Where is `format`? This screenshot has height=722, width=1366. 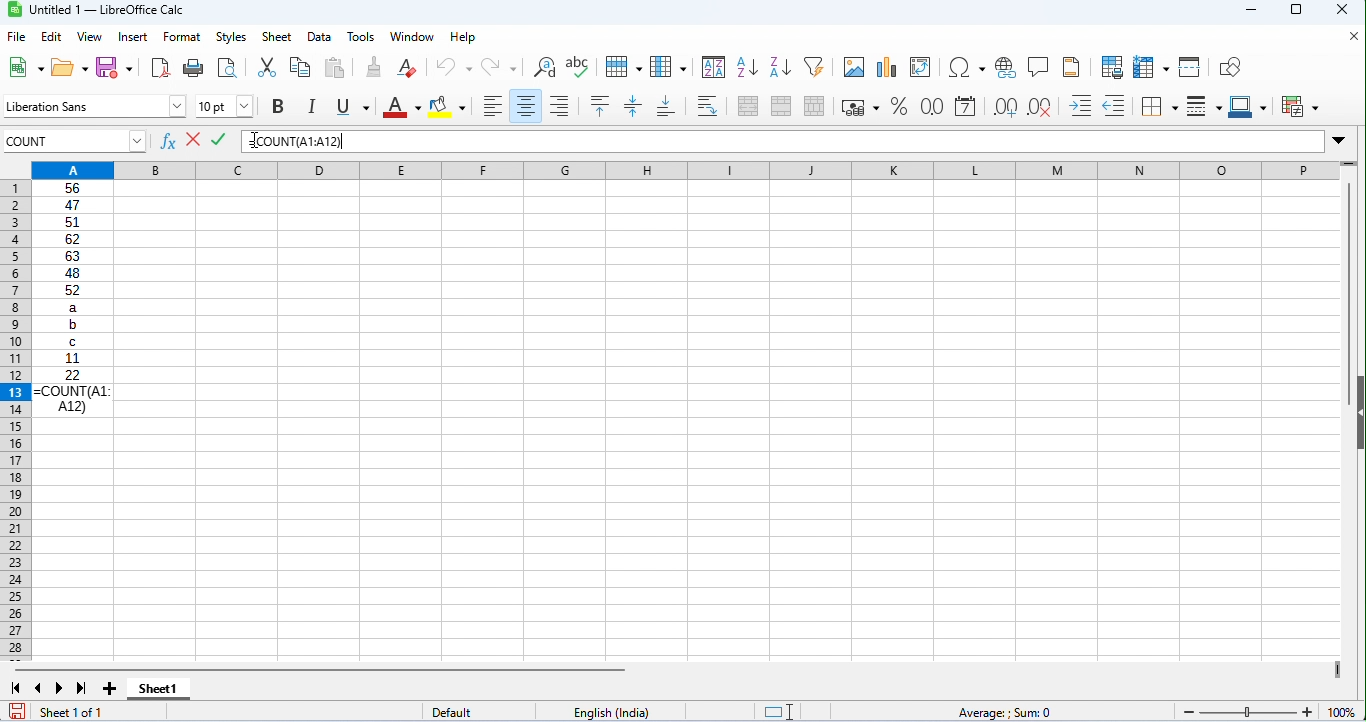
format is located at coordinates (182, 37).